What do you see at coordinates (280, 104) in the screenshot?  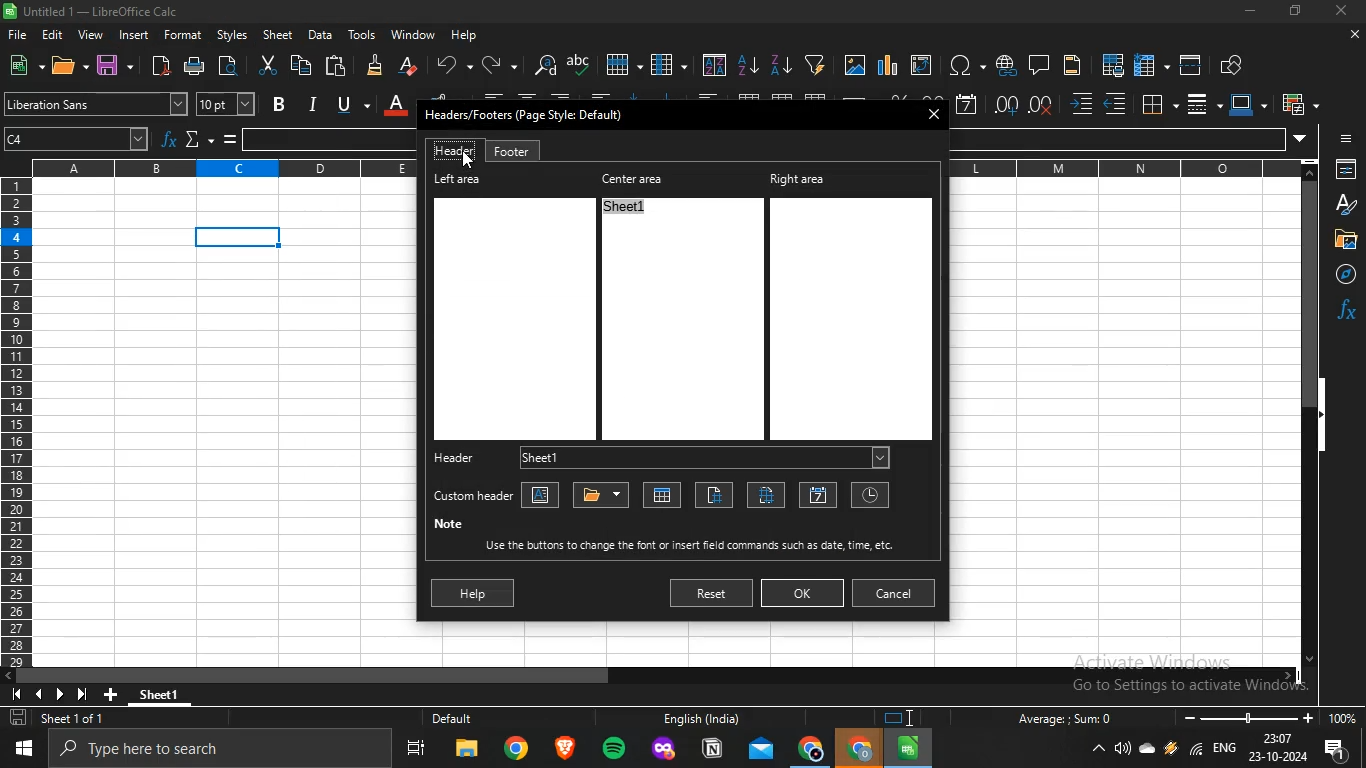 I see `bold` at bounding box center [280, 104].